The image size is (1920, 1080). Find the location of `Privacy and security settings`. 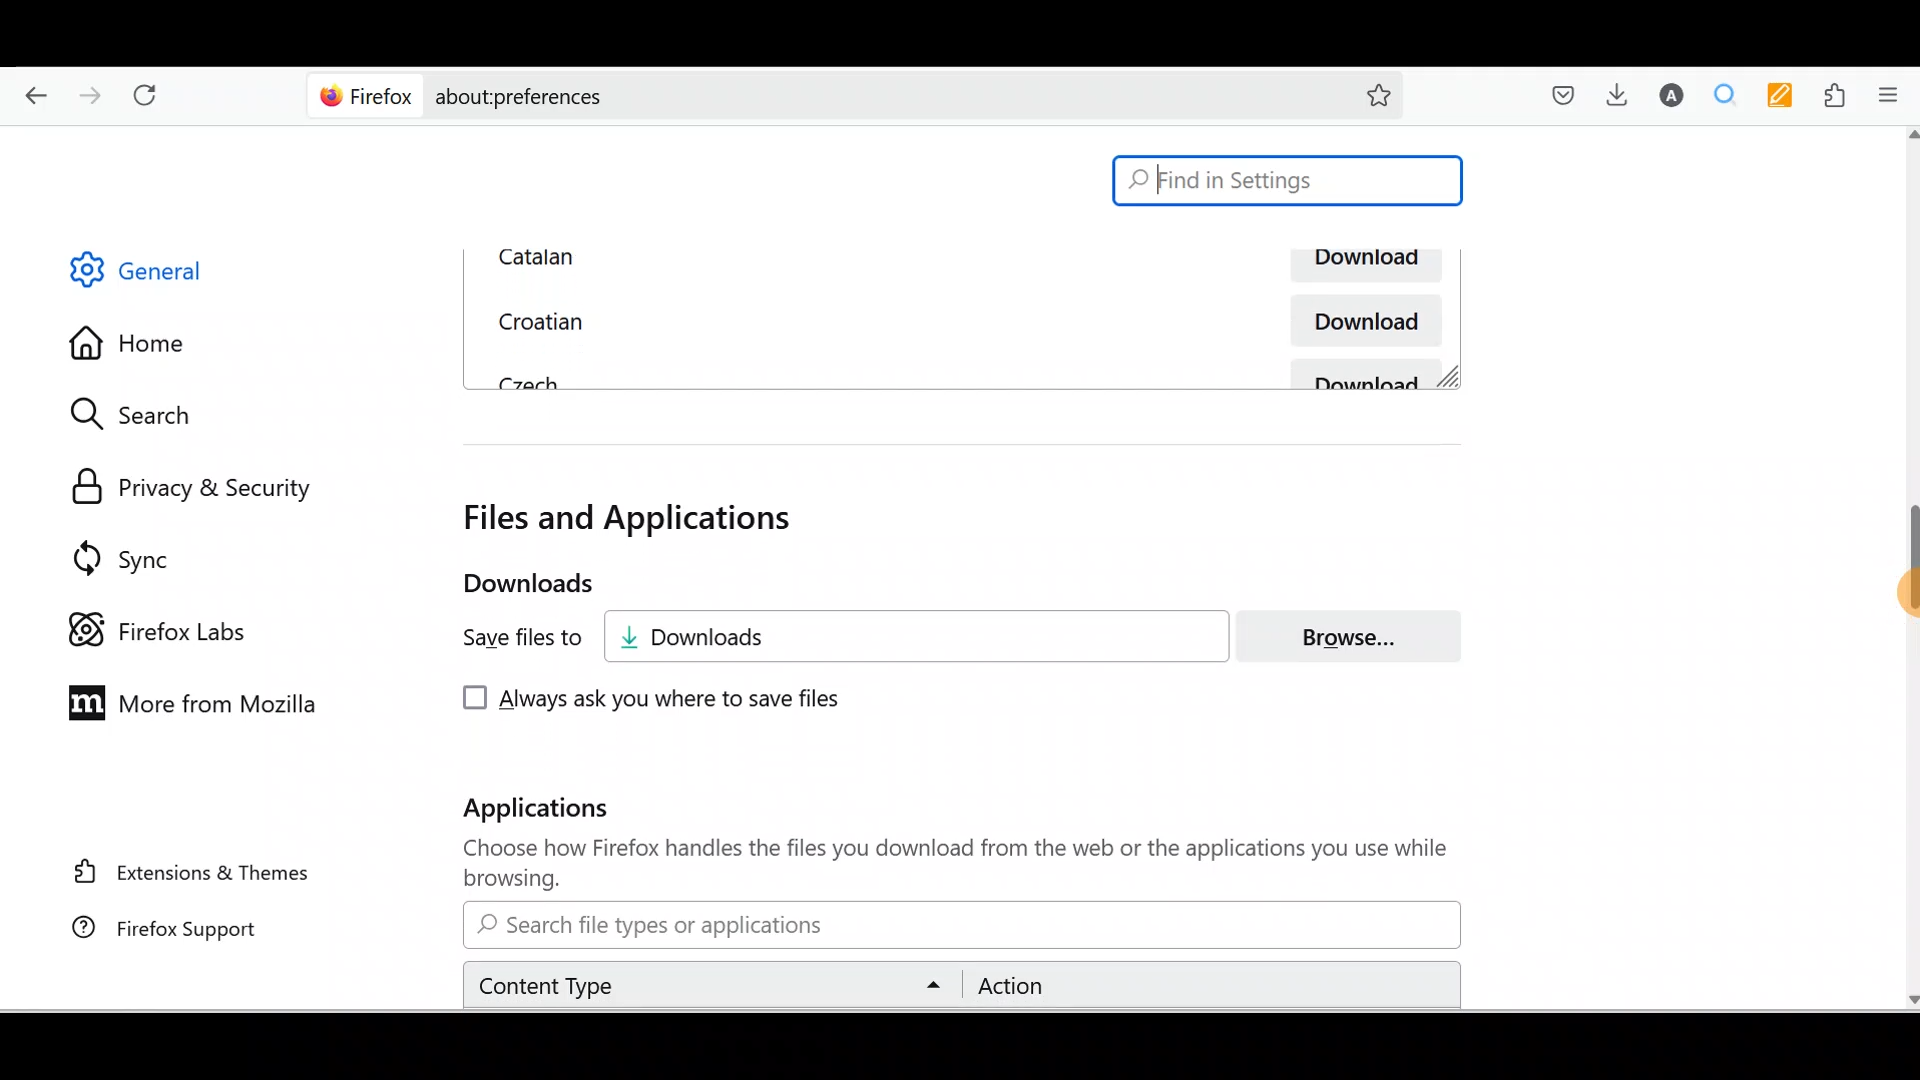

Privacy and security settings is located at coordinates (183, 482).